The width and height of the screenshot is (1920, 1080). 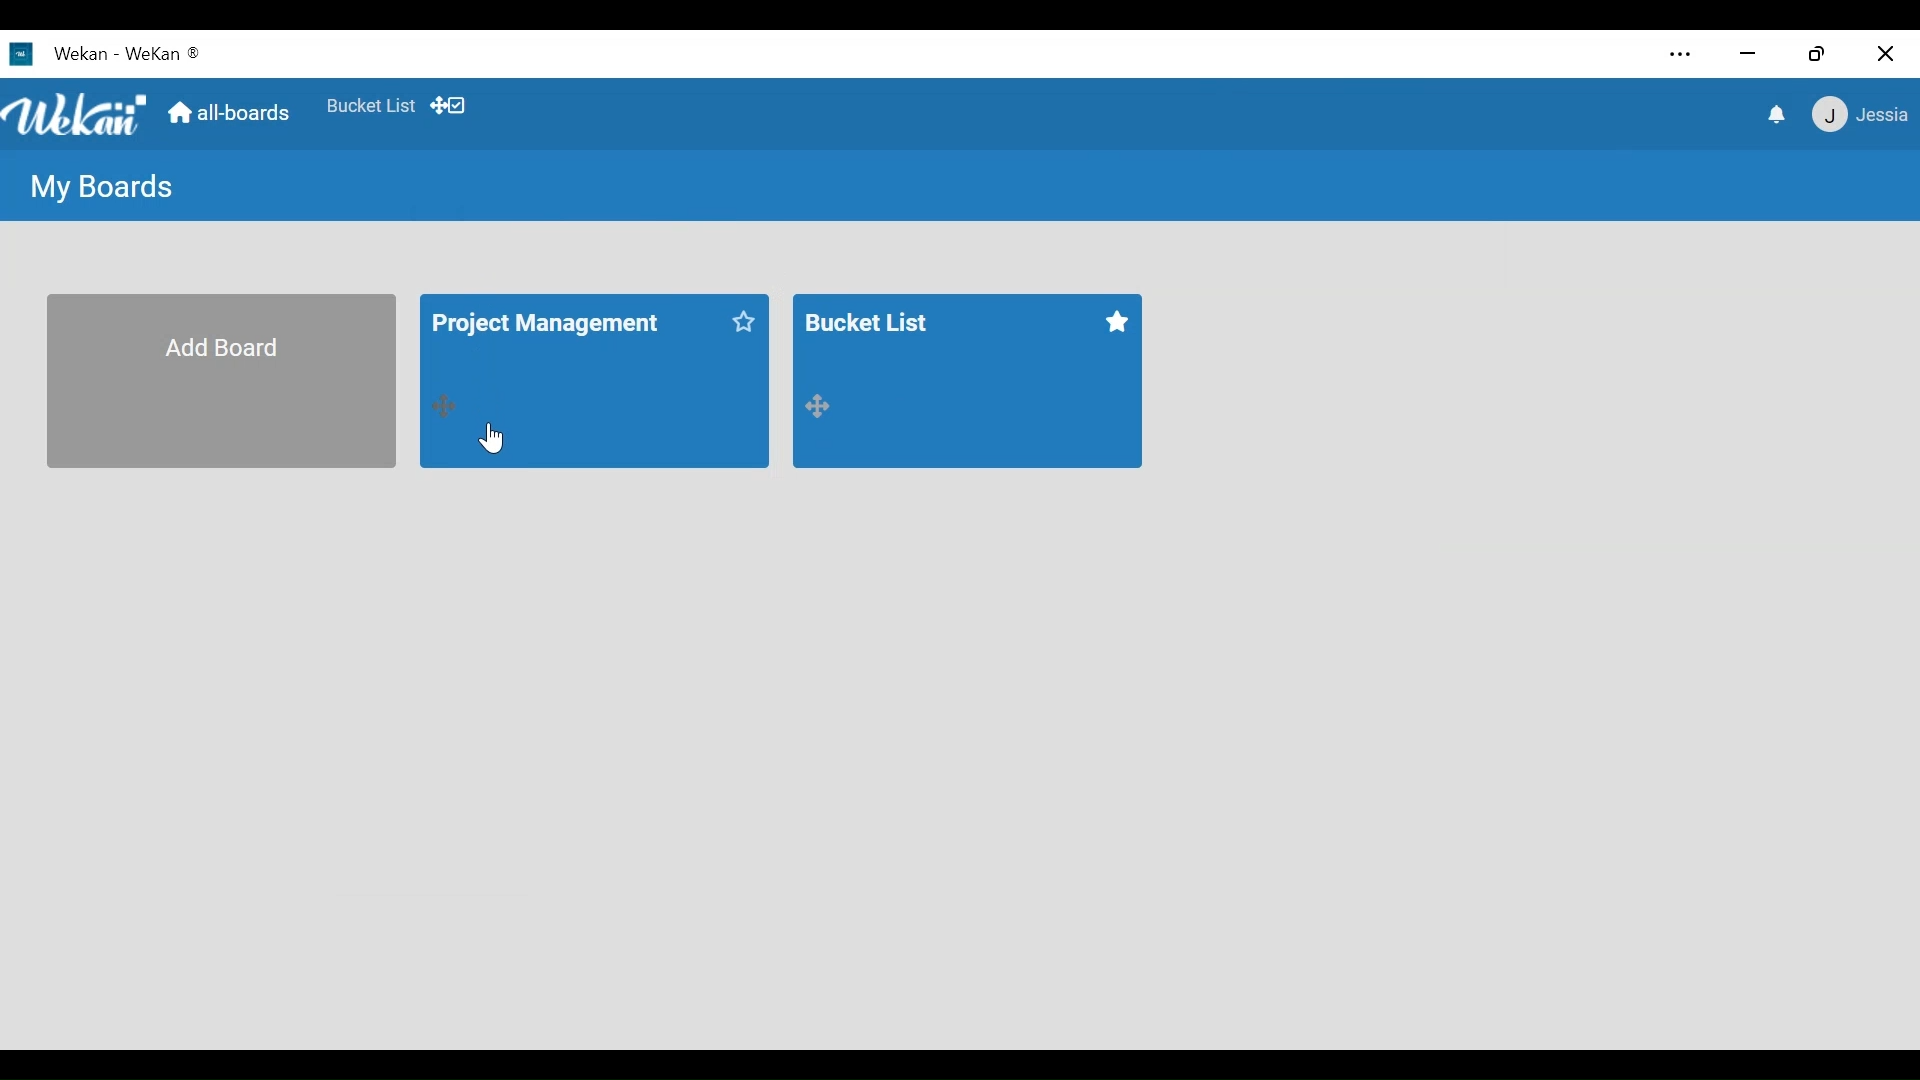 What do you see at coordinates (819, 408) in the screenshot?
I see `action` at bounding box center [819, 408].